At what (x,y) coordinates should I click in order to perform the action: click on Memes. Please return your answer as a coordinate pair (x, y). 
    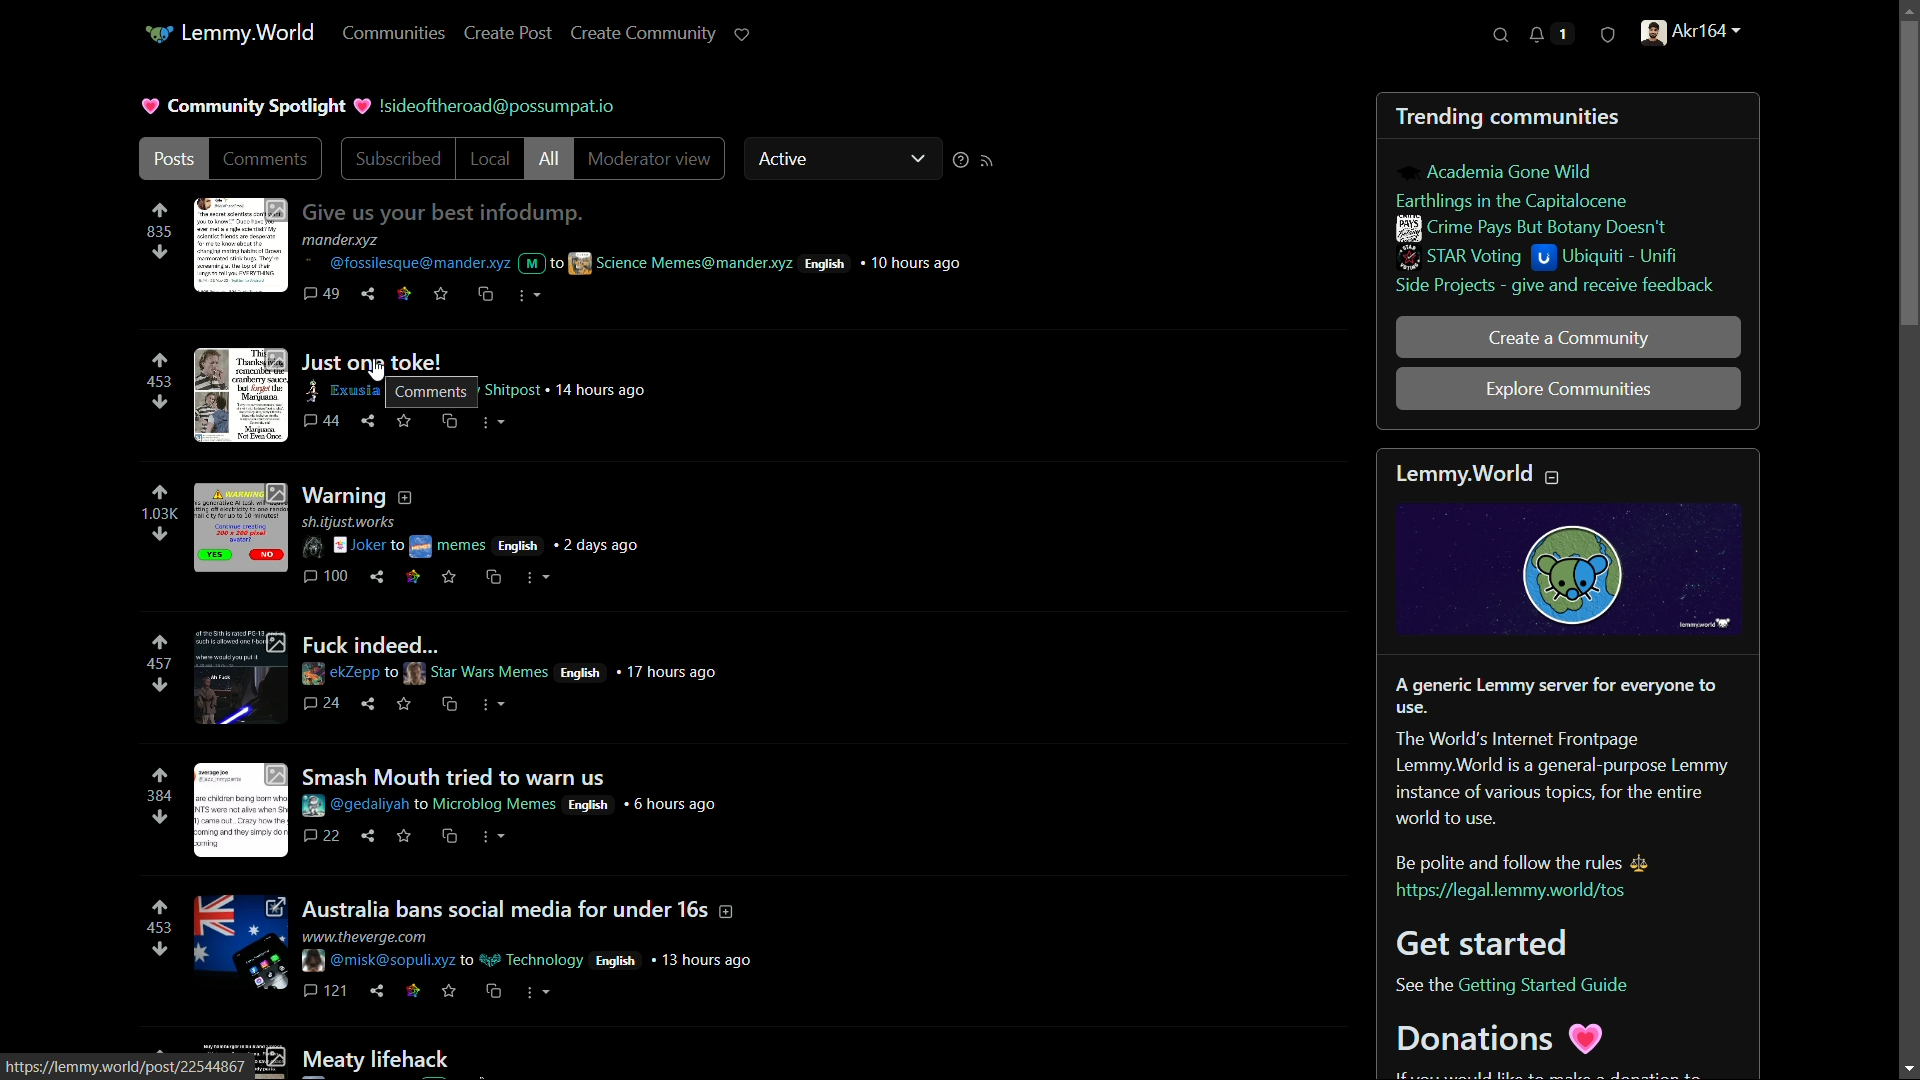
    Looking at the image, I should click on (450, 545).